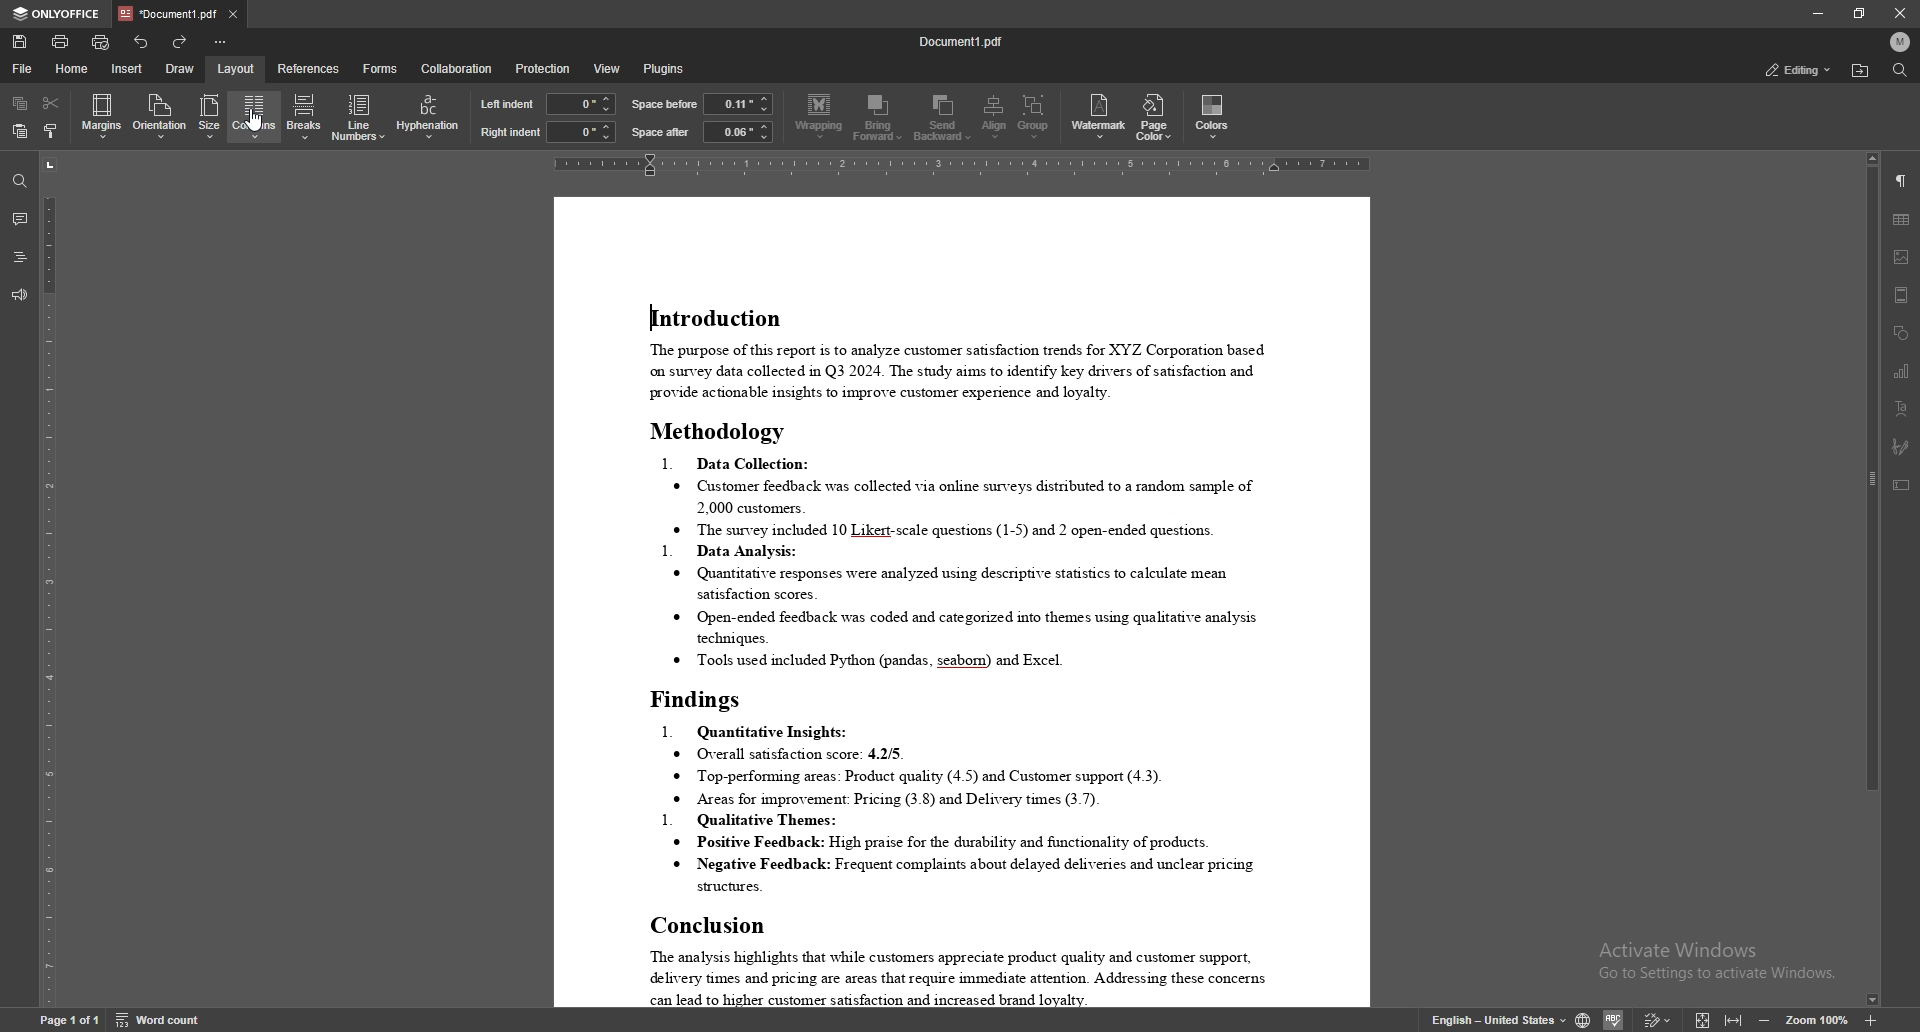  Describe the element at coordinates (508, 103) in the screenshot. I see `left indent` at that location.